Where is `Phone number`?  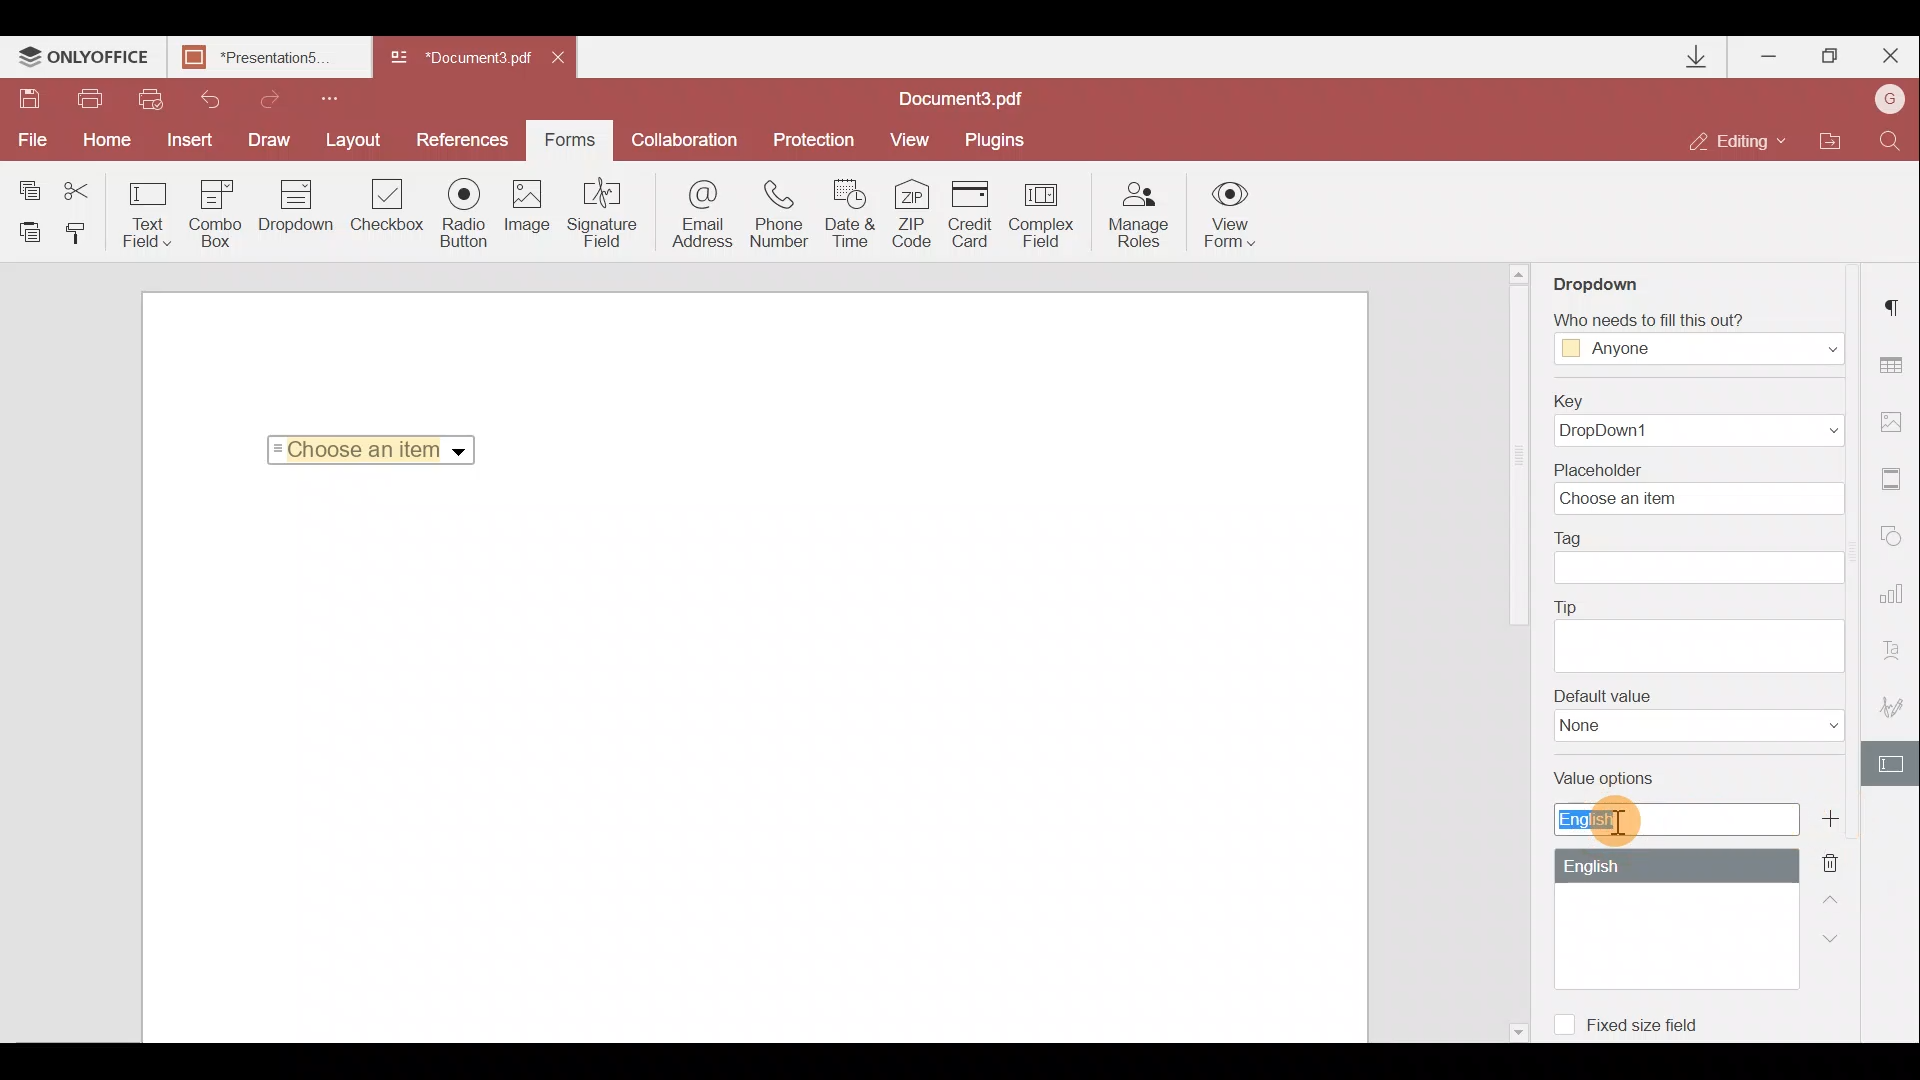 Phone number is located at coordinates (782, 215).